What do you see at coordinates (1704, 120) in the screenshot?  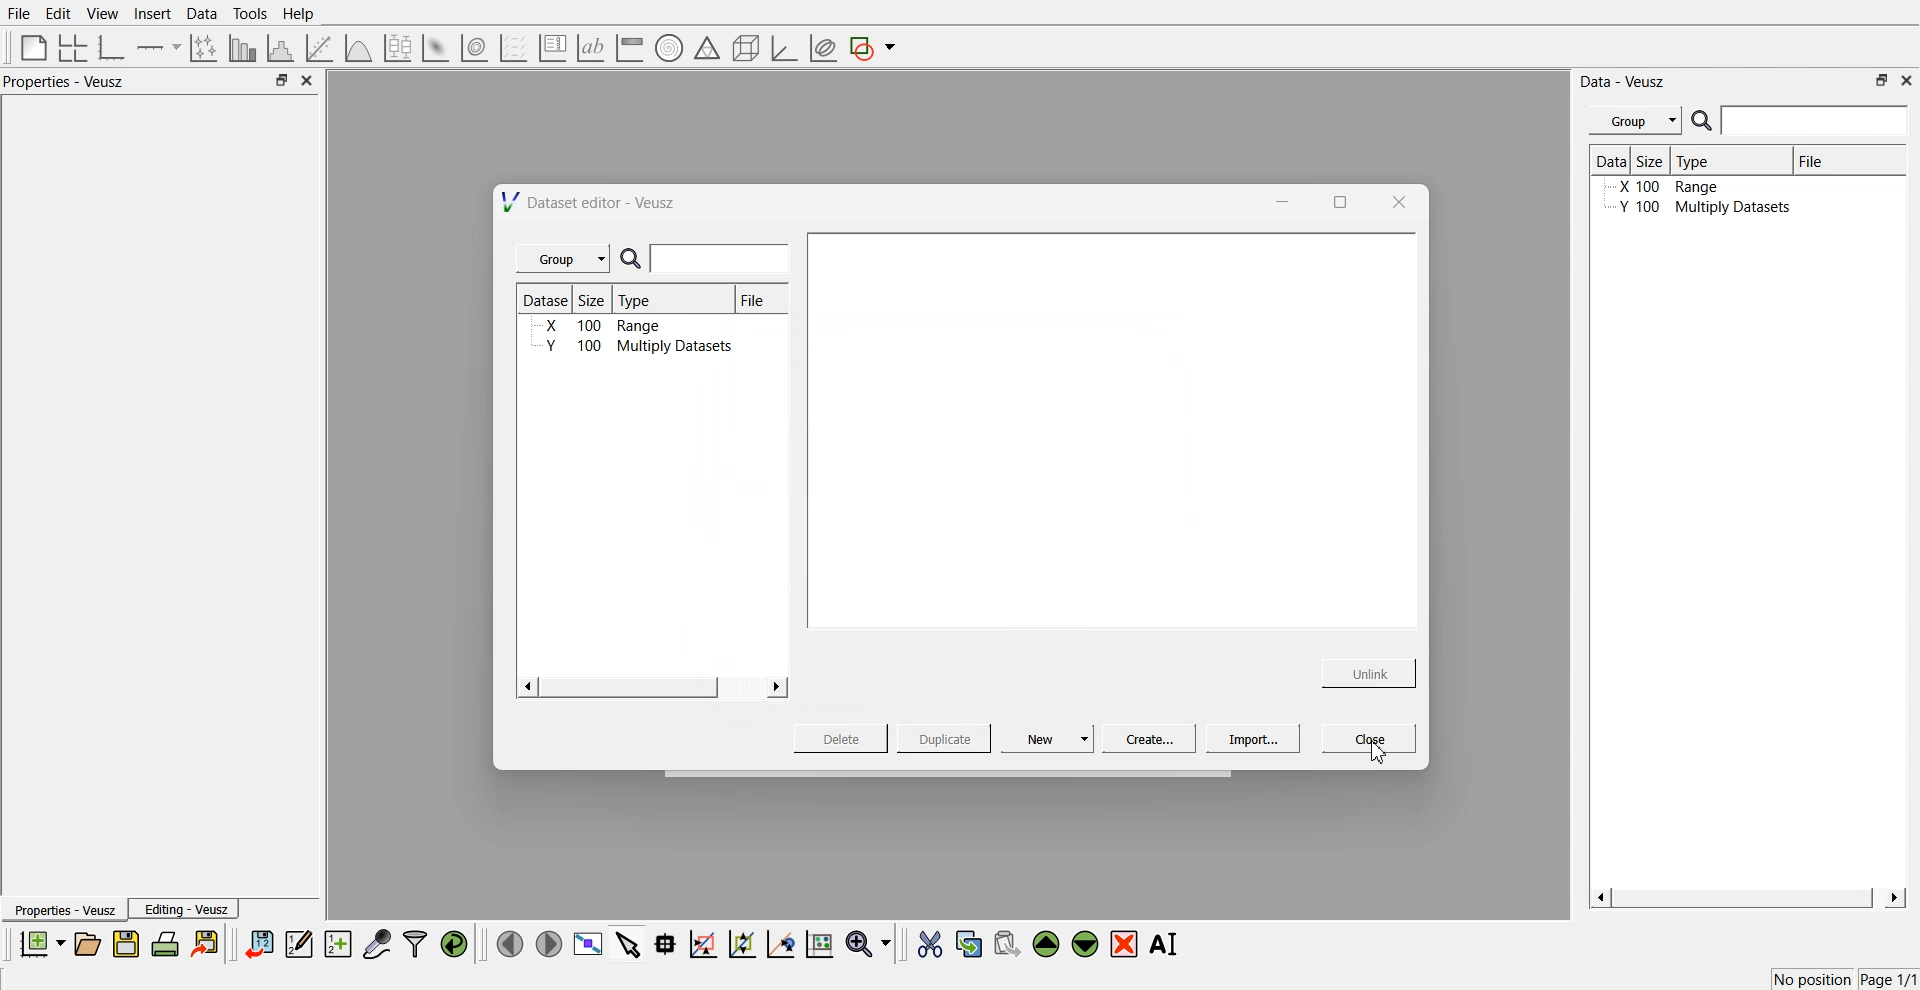 I see `search icon` at bounding box center [1704, 120].